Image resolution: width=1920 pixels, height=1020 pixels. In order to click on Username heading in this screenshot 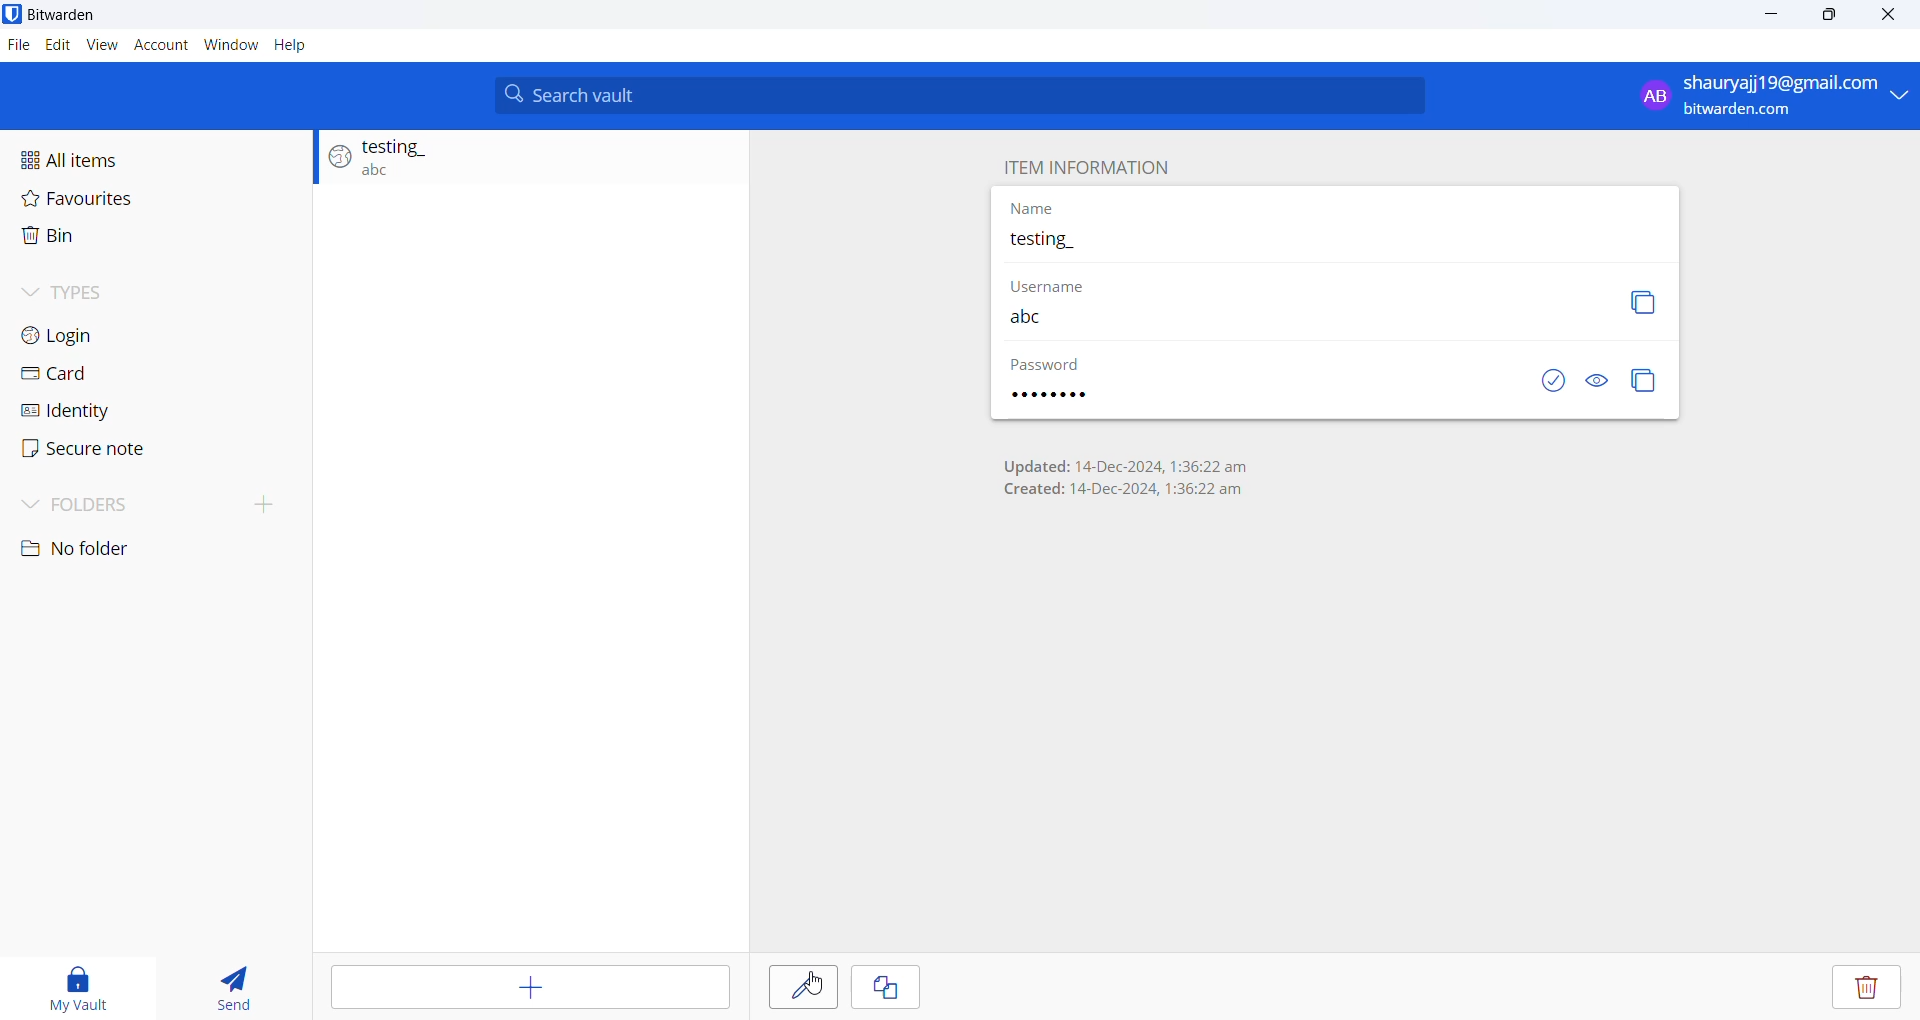, I will do `click(1063, 283)`.